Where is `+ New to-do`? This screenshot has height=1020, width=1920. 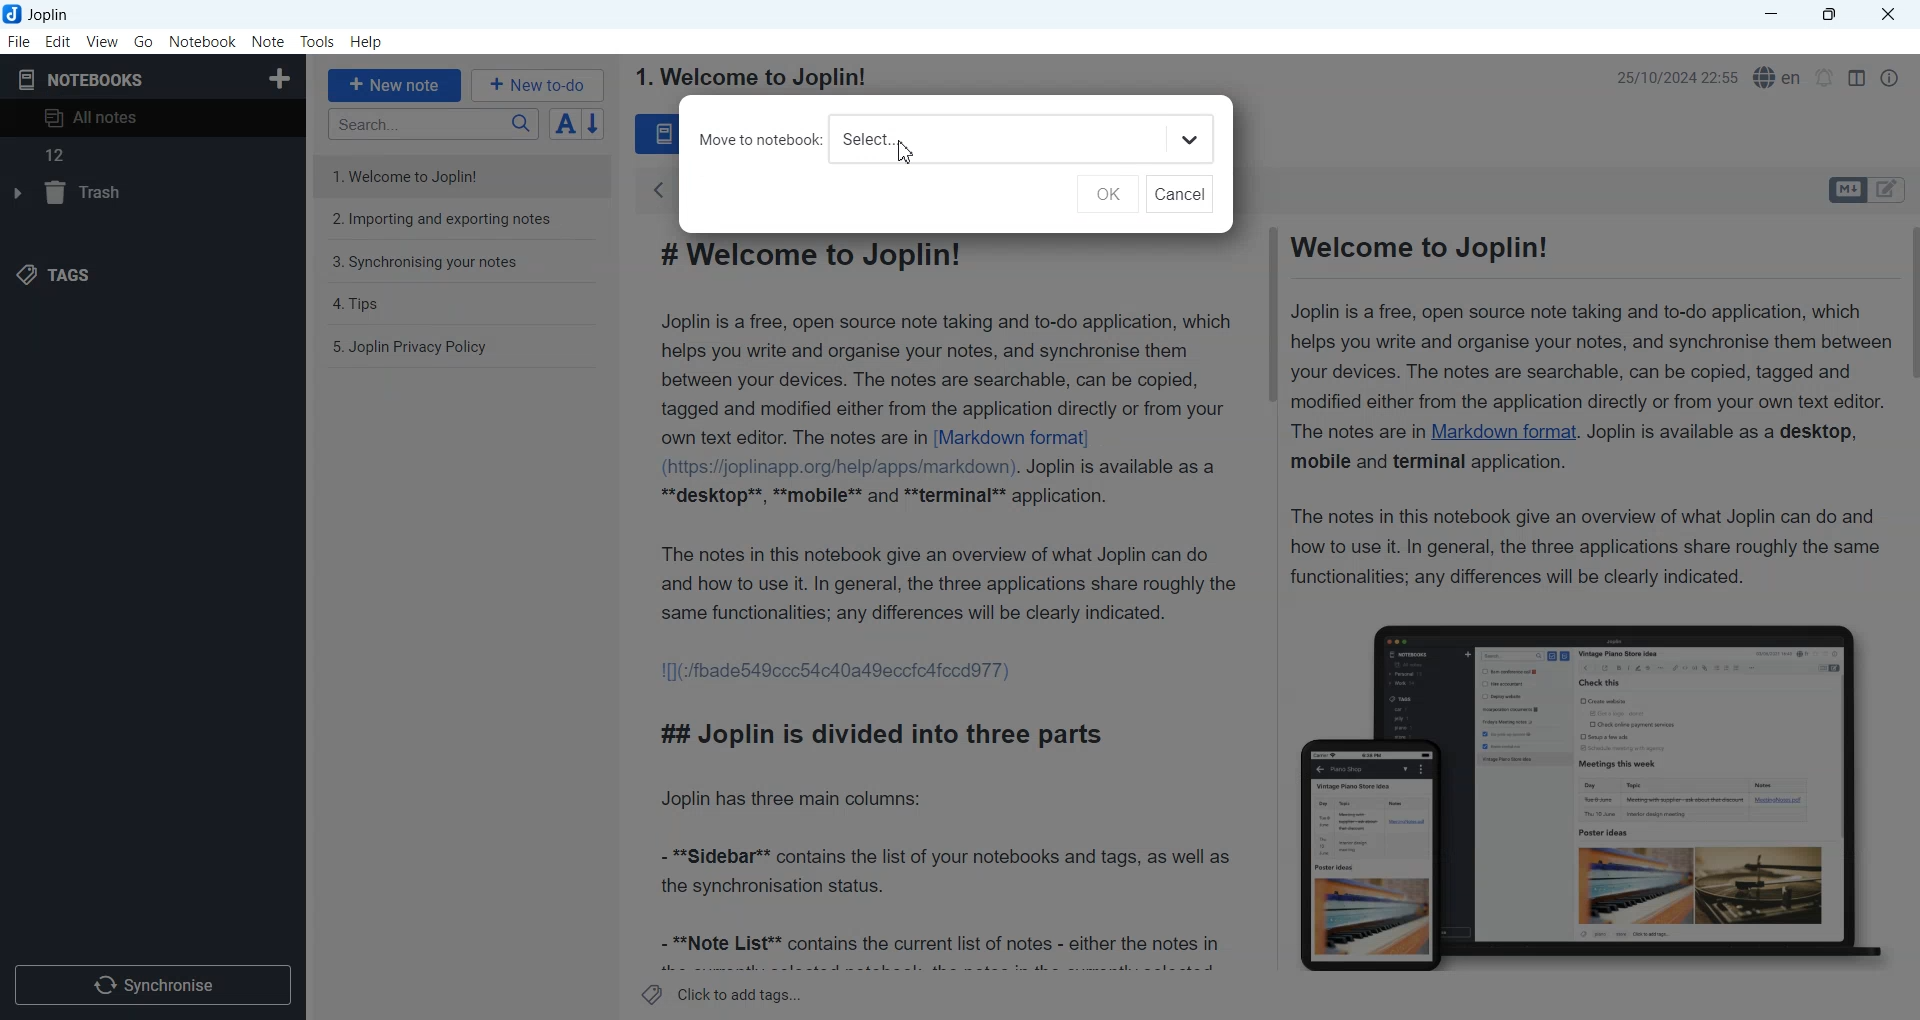 + New to-do is located at coordinates (540, 84).